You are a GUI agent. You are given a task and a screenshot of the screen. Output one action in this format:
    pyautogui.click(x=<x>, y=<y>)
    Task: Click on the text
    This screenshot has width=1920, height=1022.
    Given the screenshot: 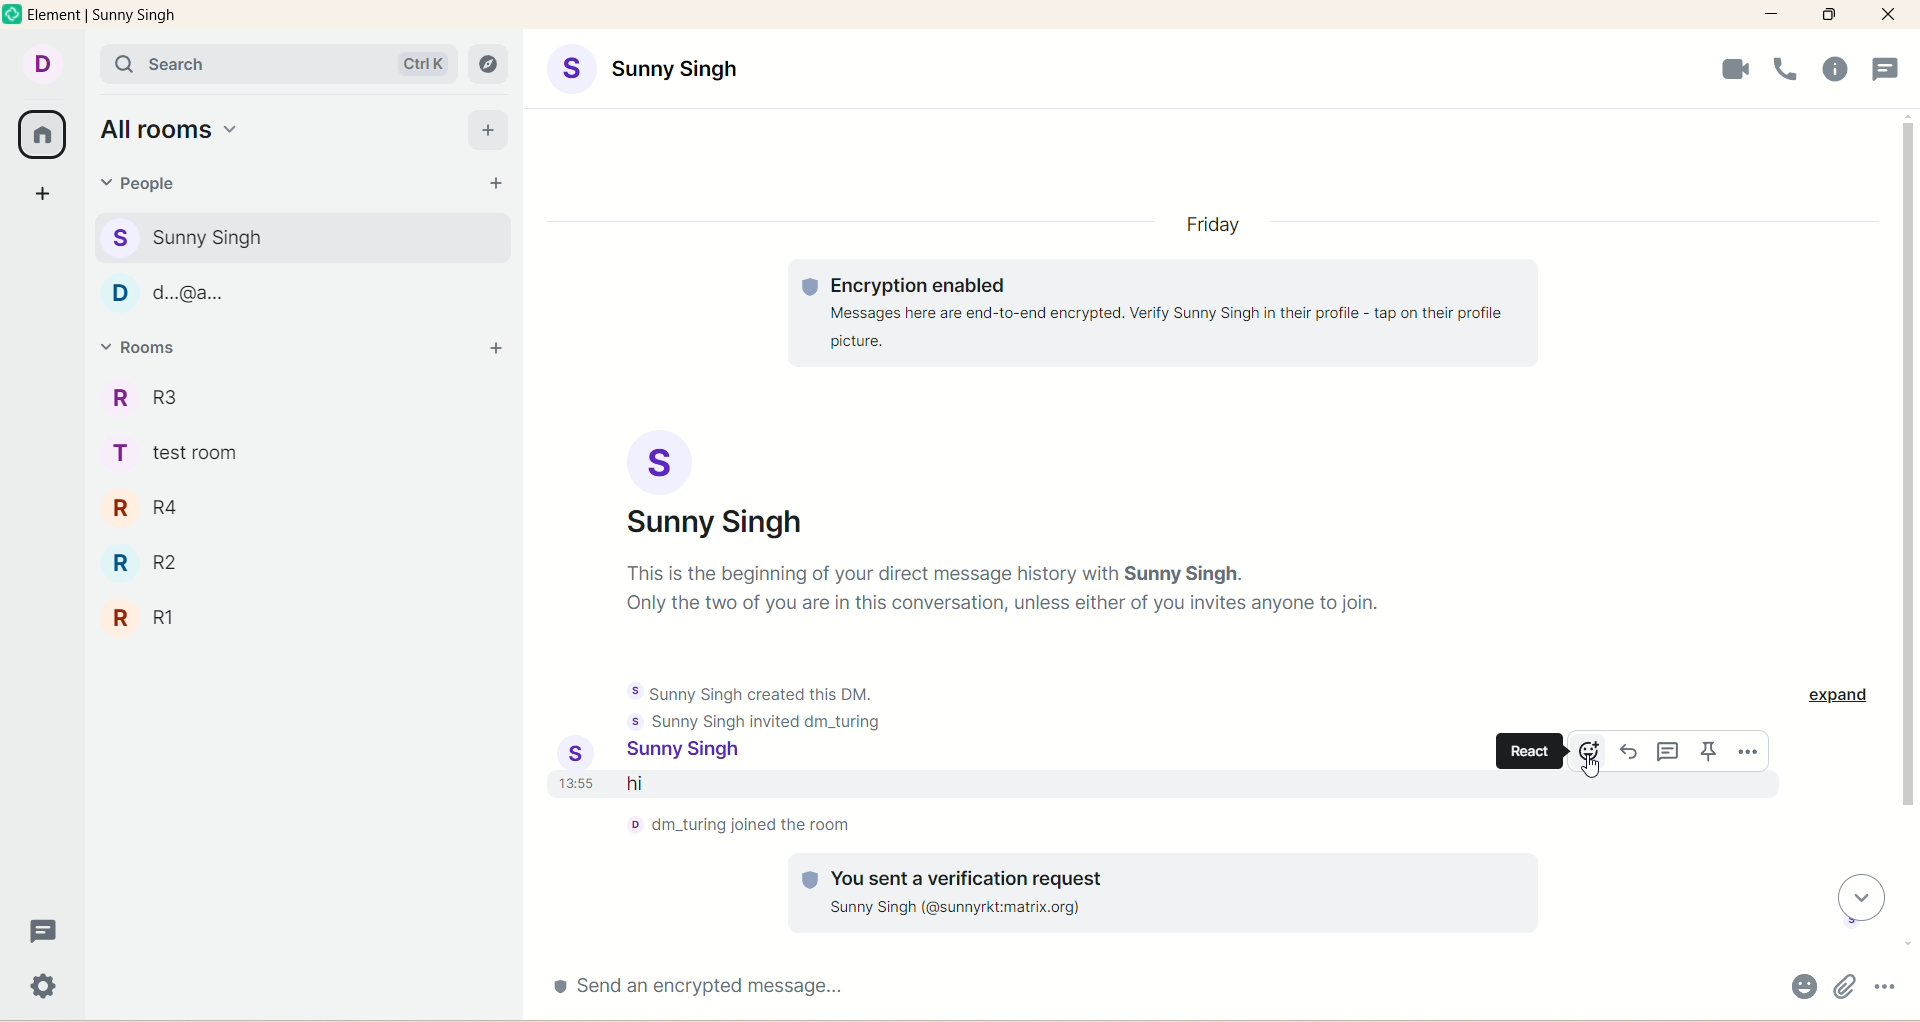 What is the action you would take?
    pyautogui.click(x=755, y=707)
    